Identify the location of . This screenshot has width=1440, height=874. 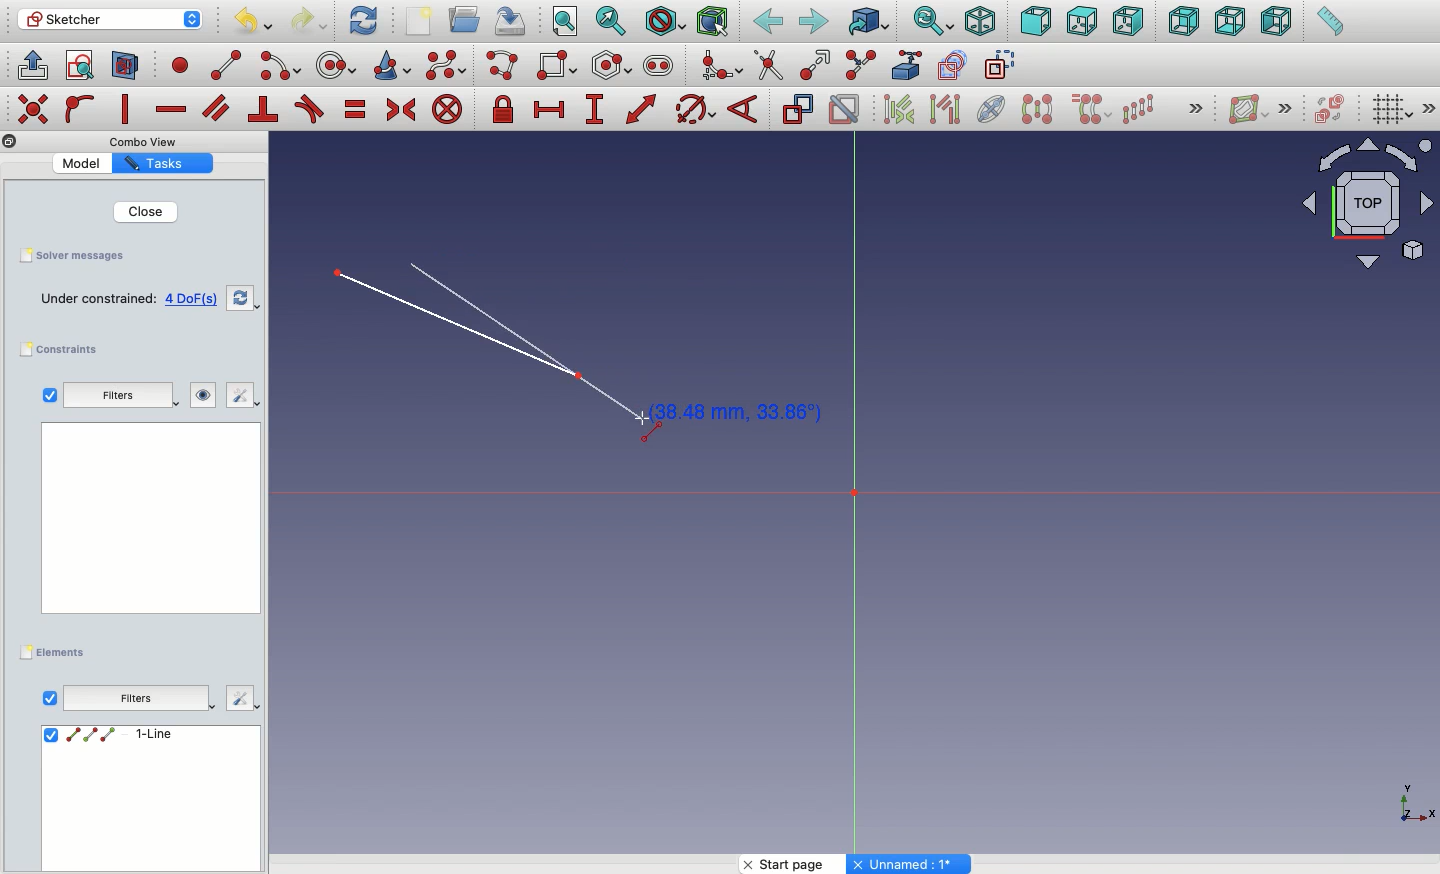
(9, 142).